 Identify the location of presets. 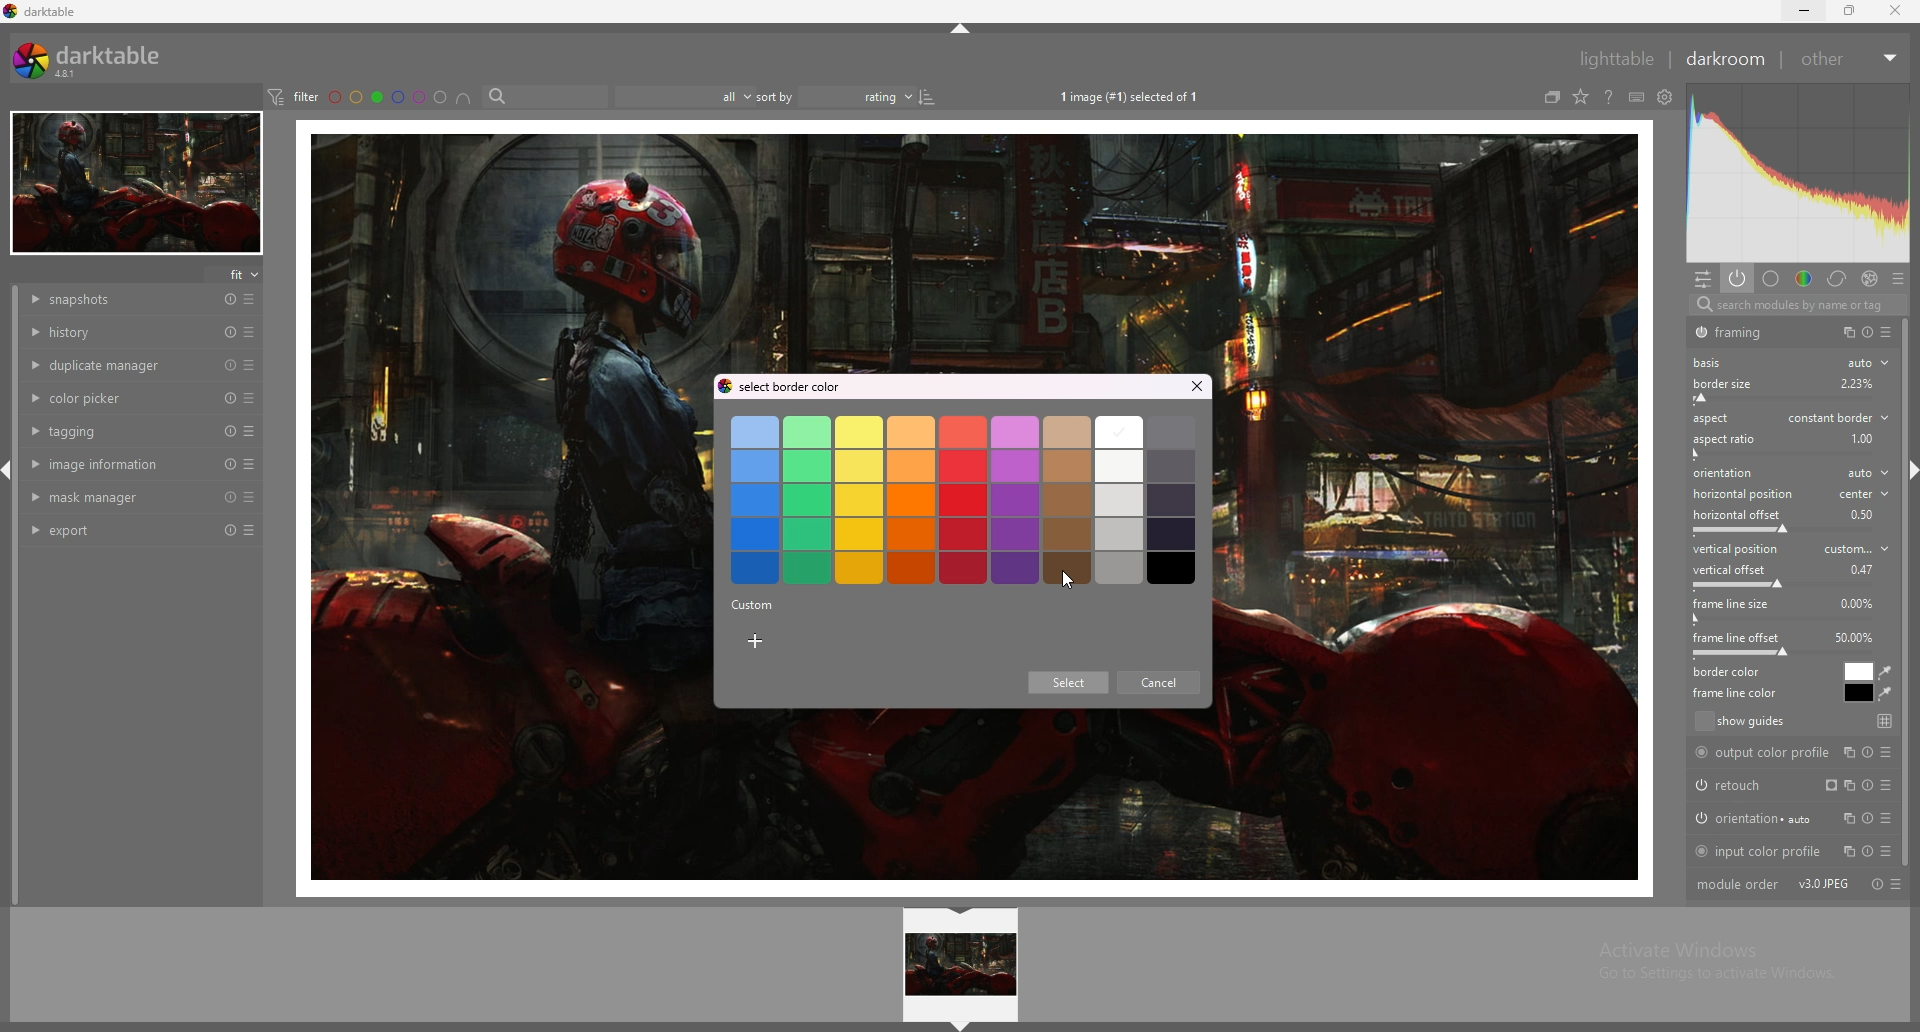
(250, 496).